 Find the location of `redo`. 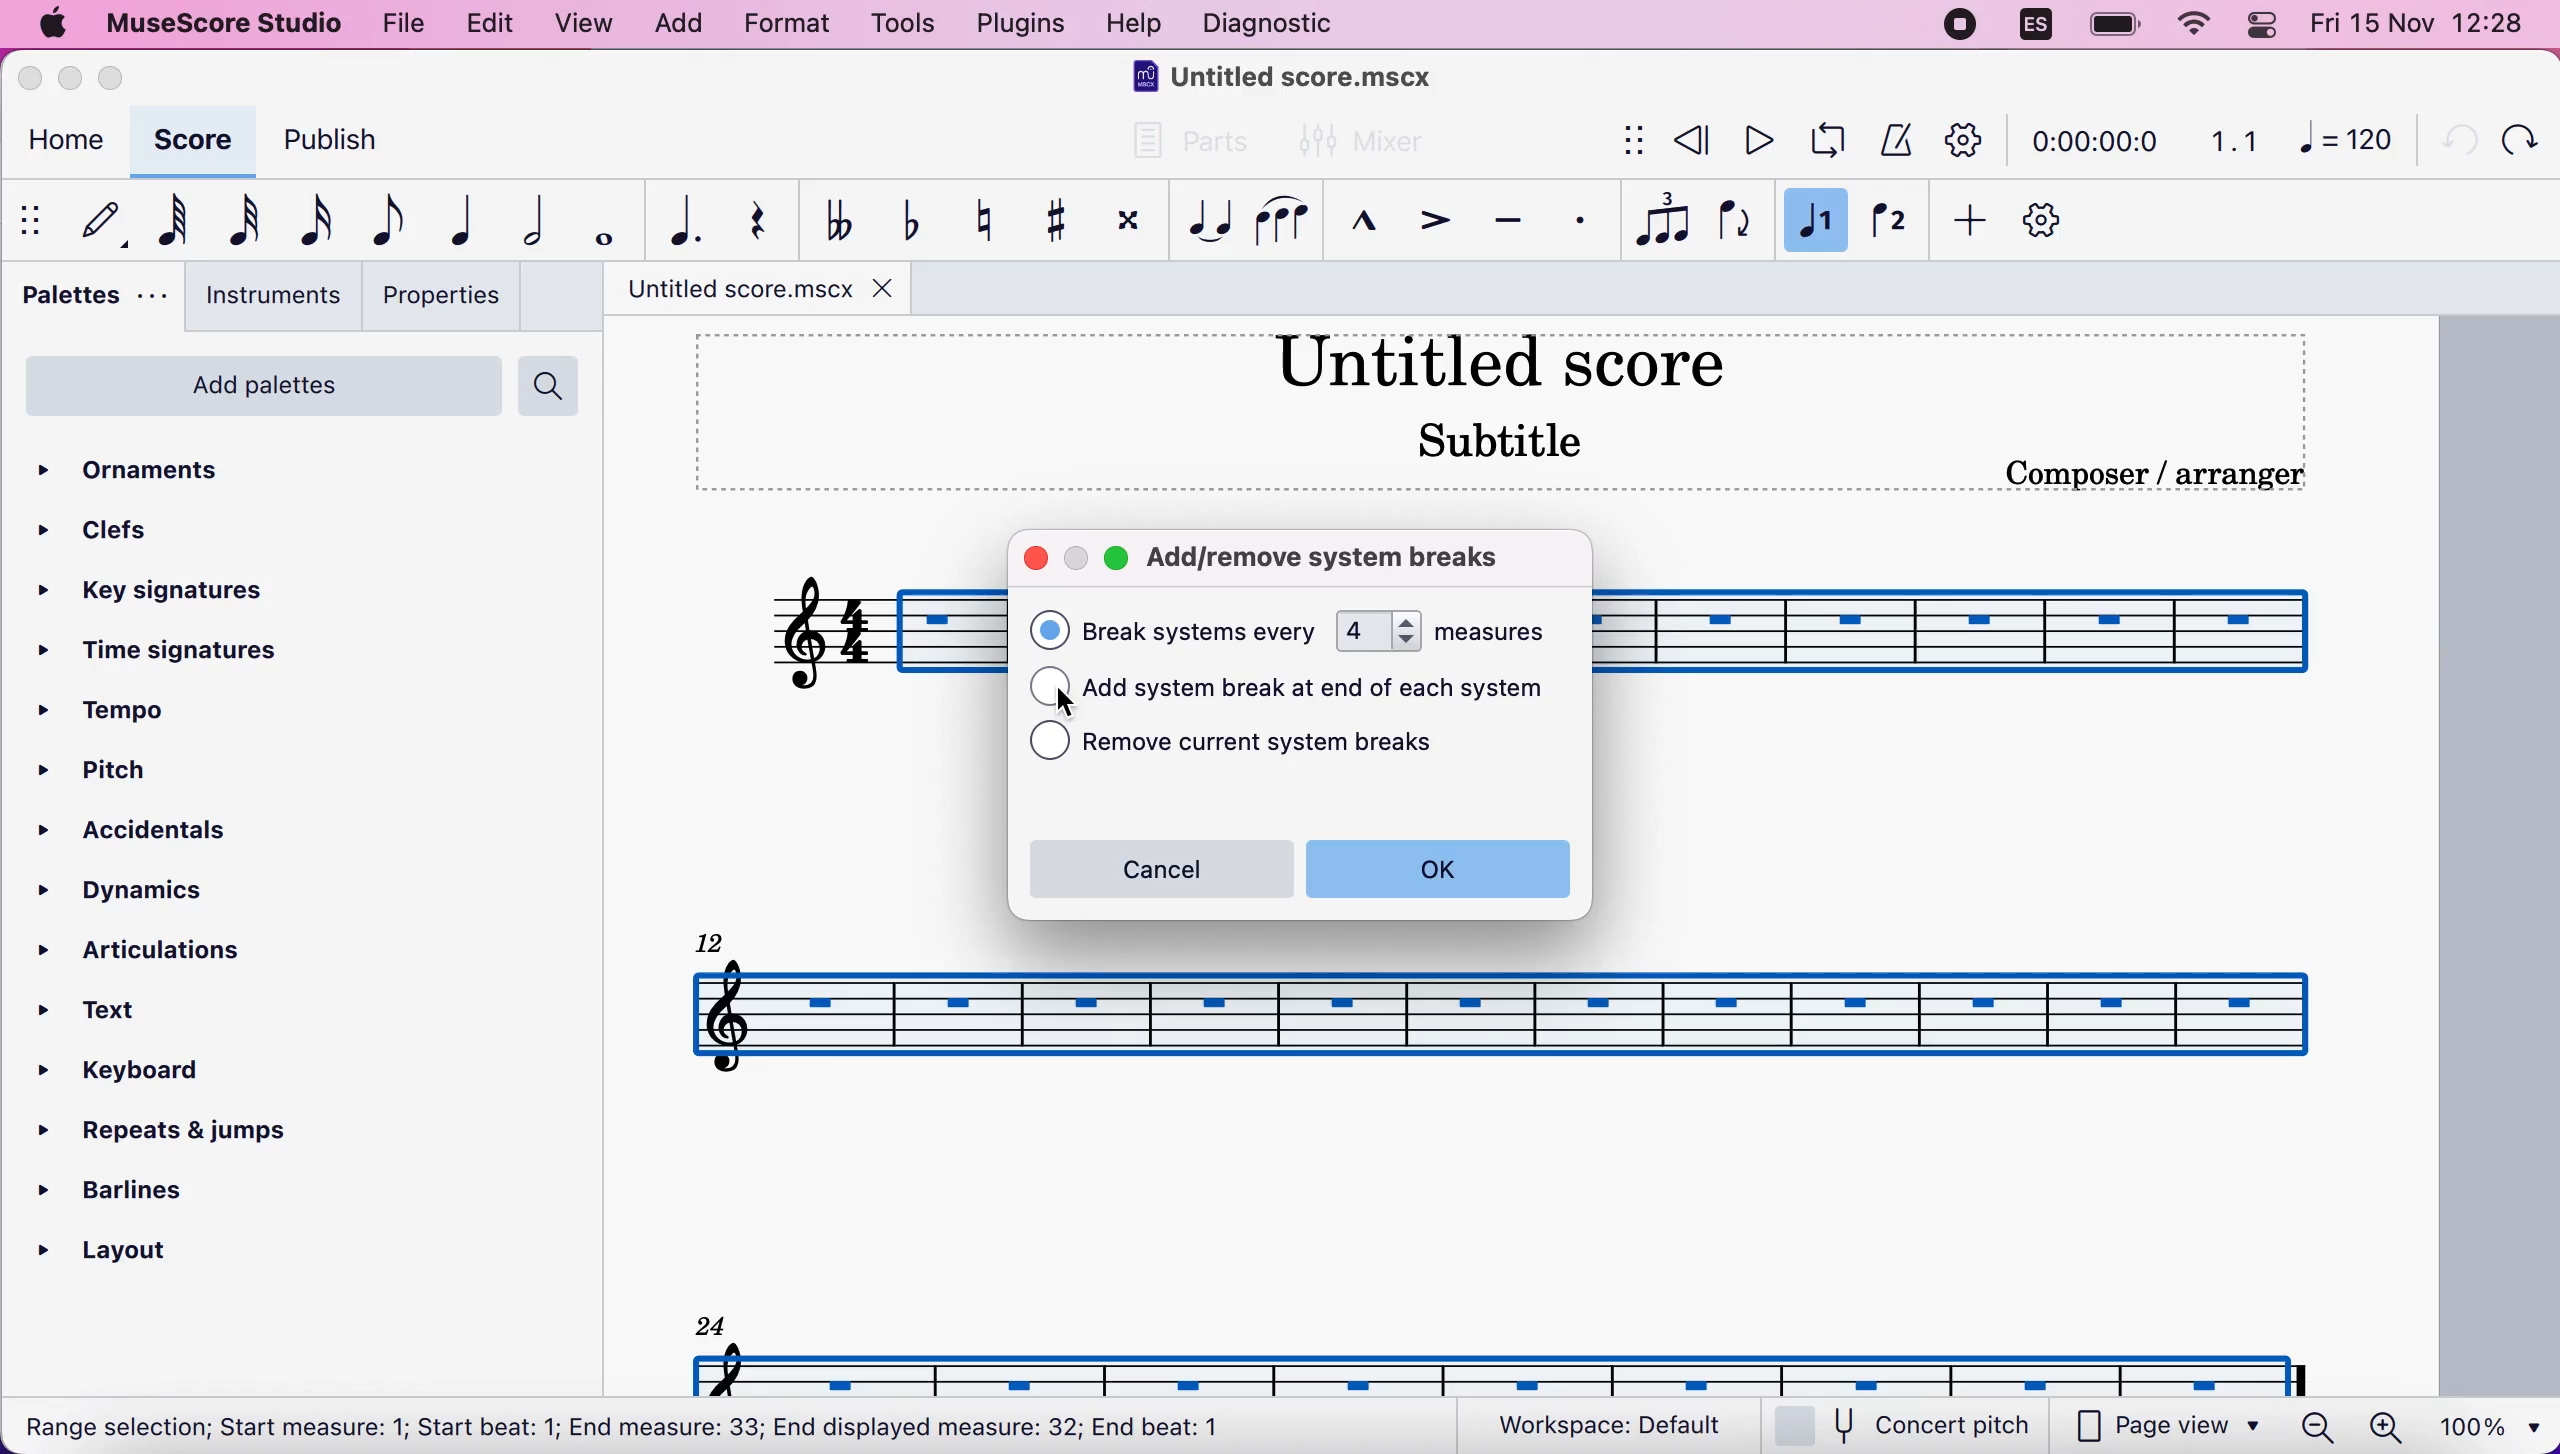

redo is located at coordinates (2517, 139).